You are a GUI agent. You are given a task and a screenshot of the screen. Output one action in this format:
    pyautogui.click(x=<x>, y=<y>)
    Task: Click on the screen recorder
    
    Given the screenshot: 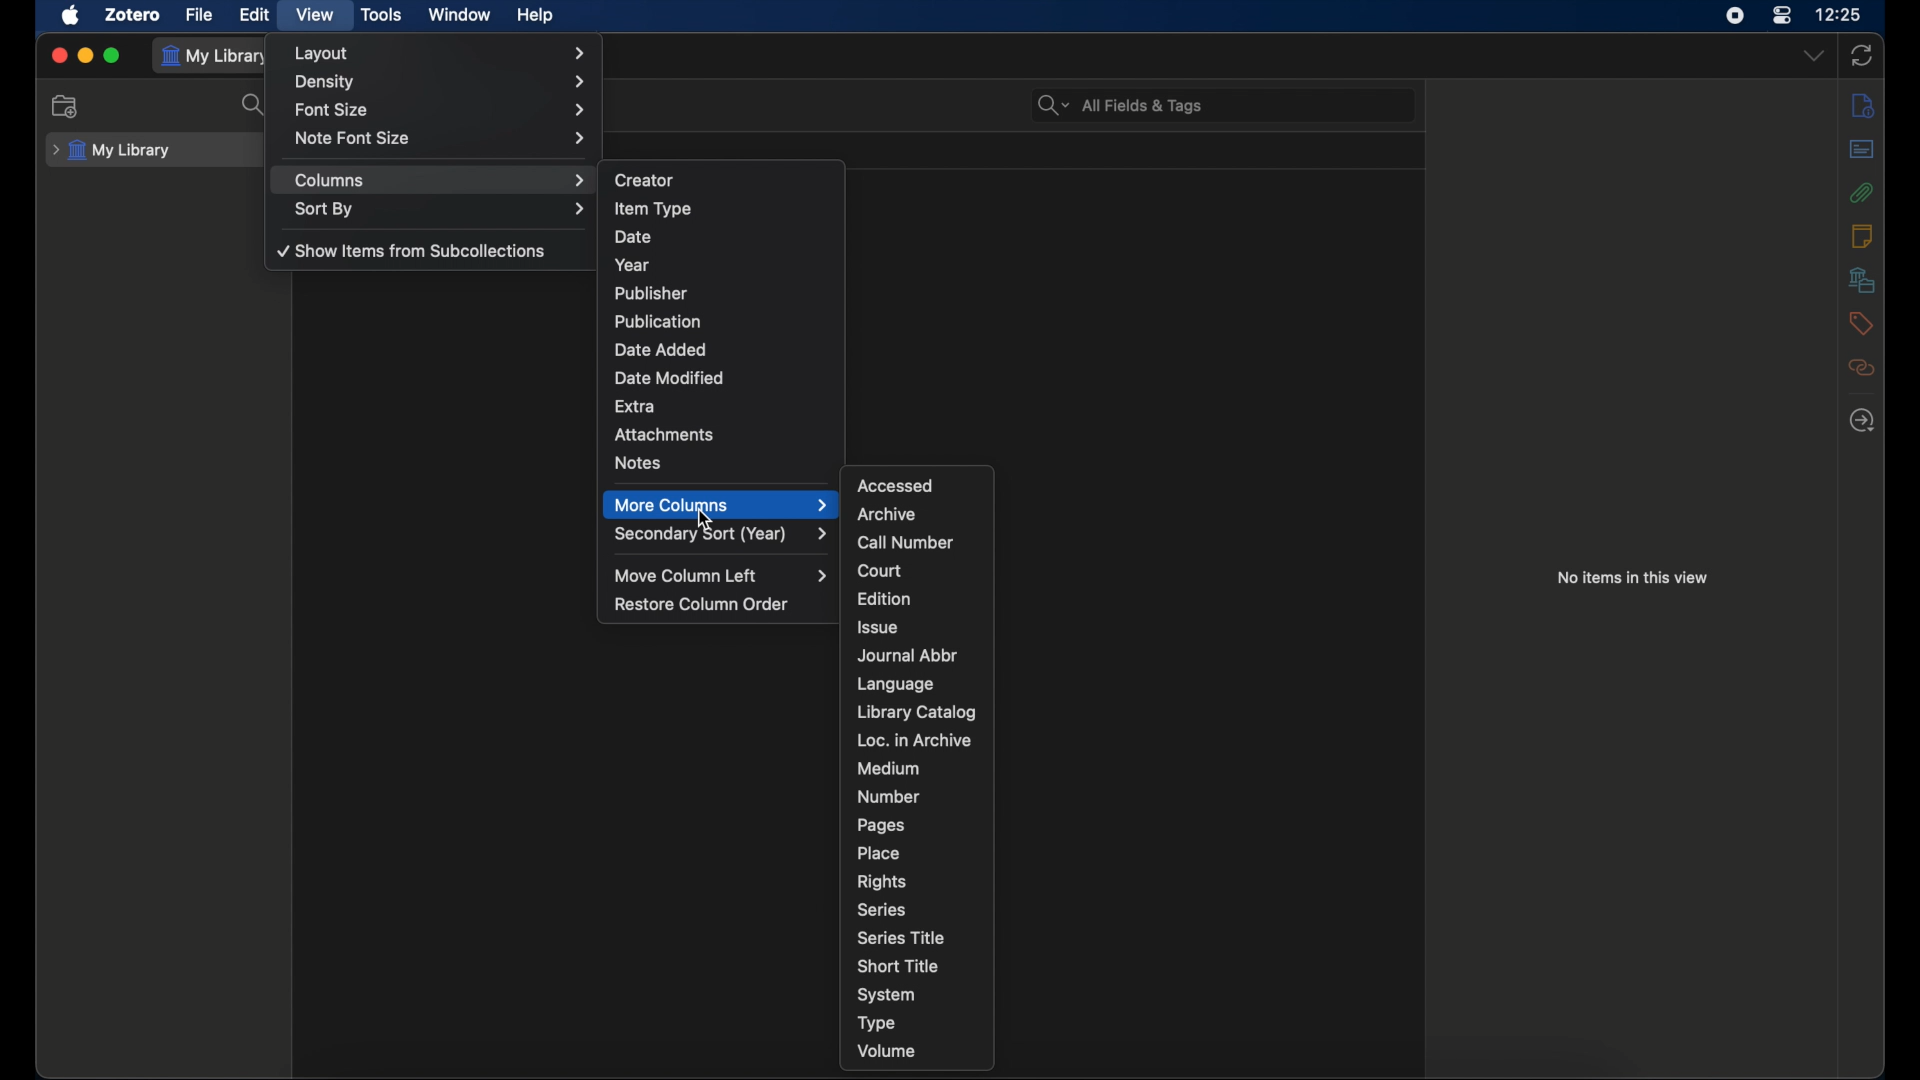 What is the action you would take?
    pyautogui.click(x=1738, y=15)
    